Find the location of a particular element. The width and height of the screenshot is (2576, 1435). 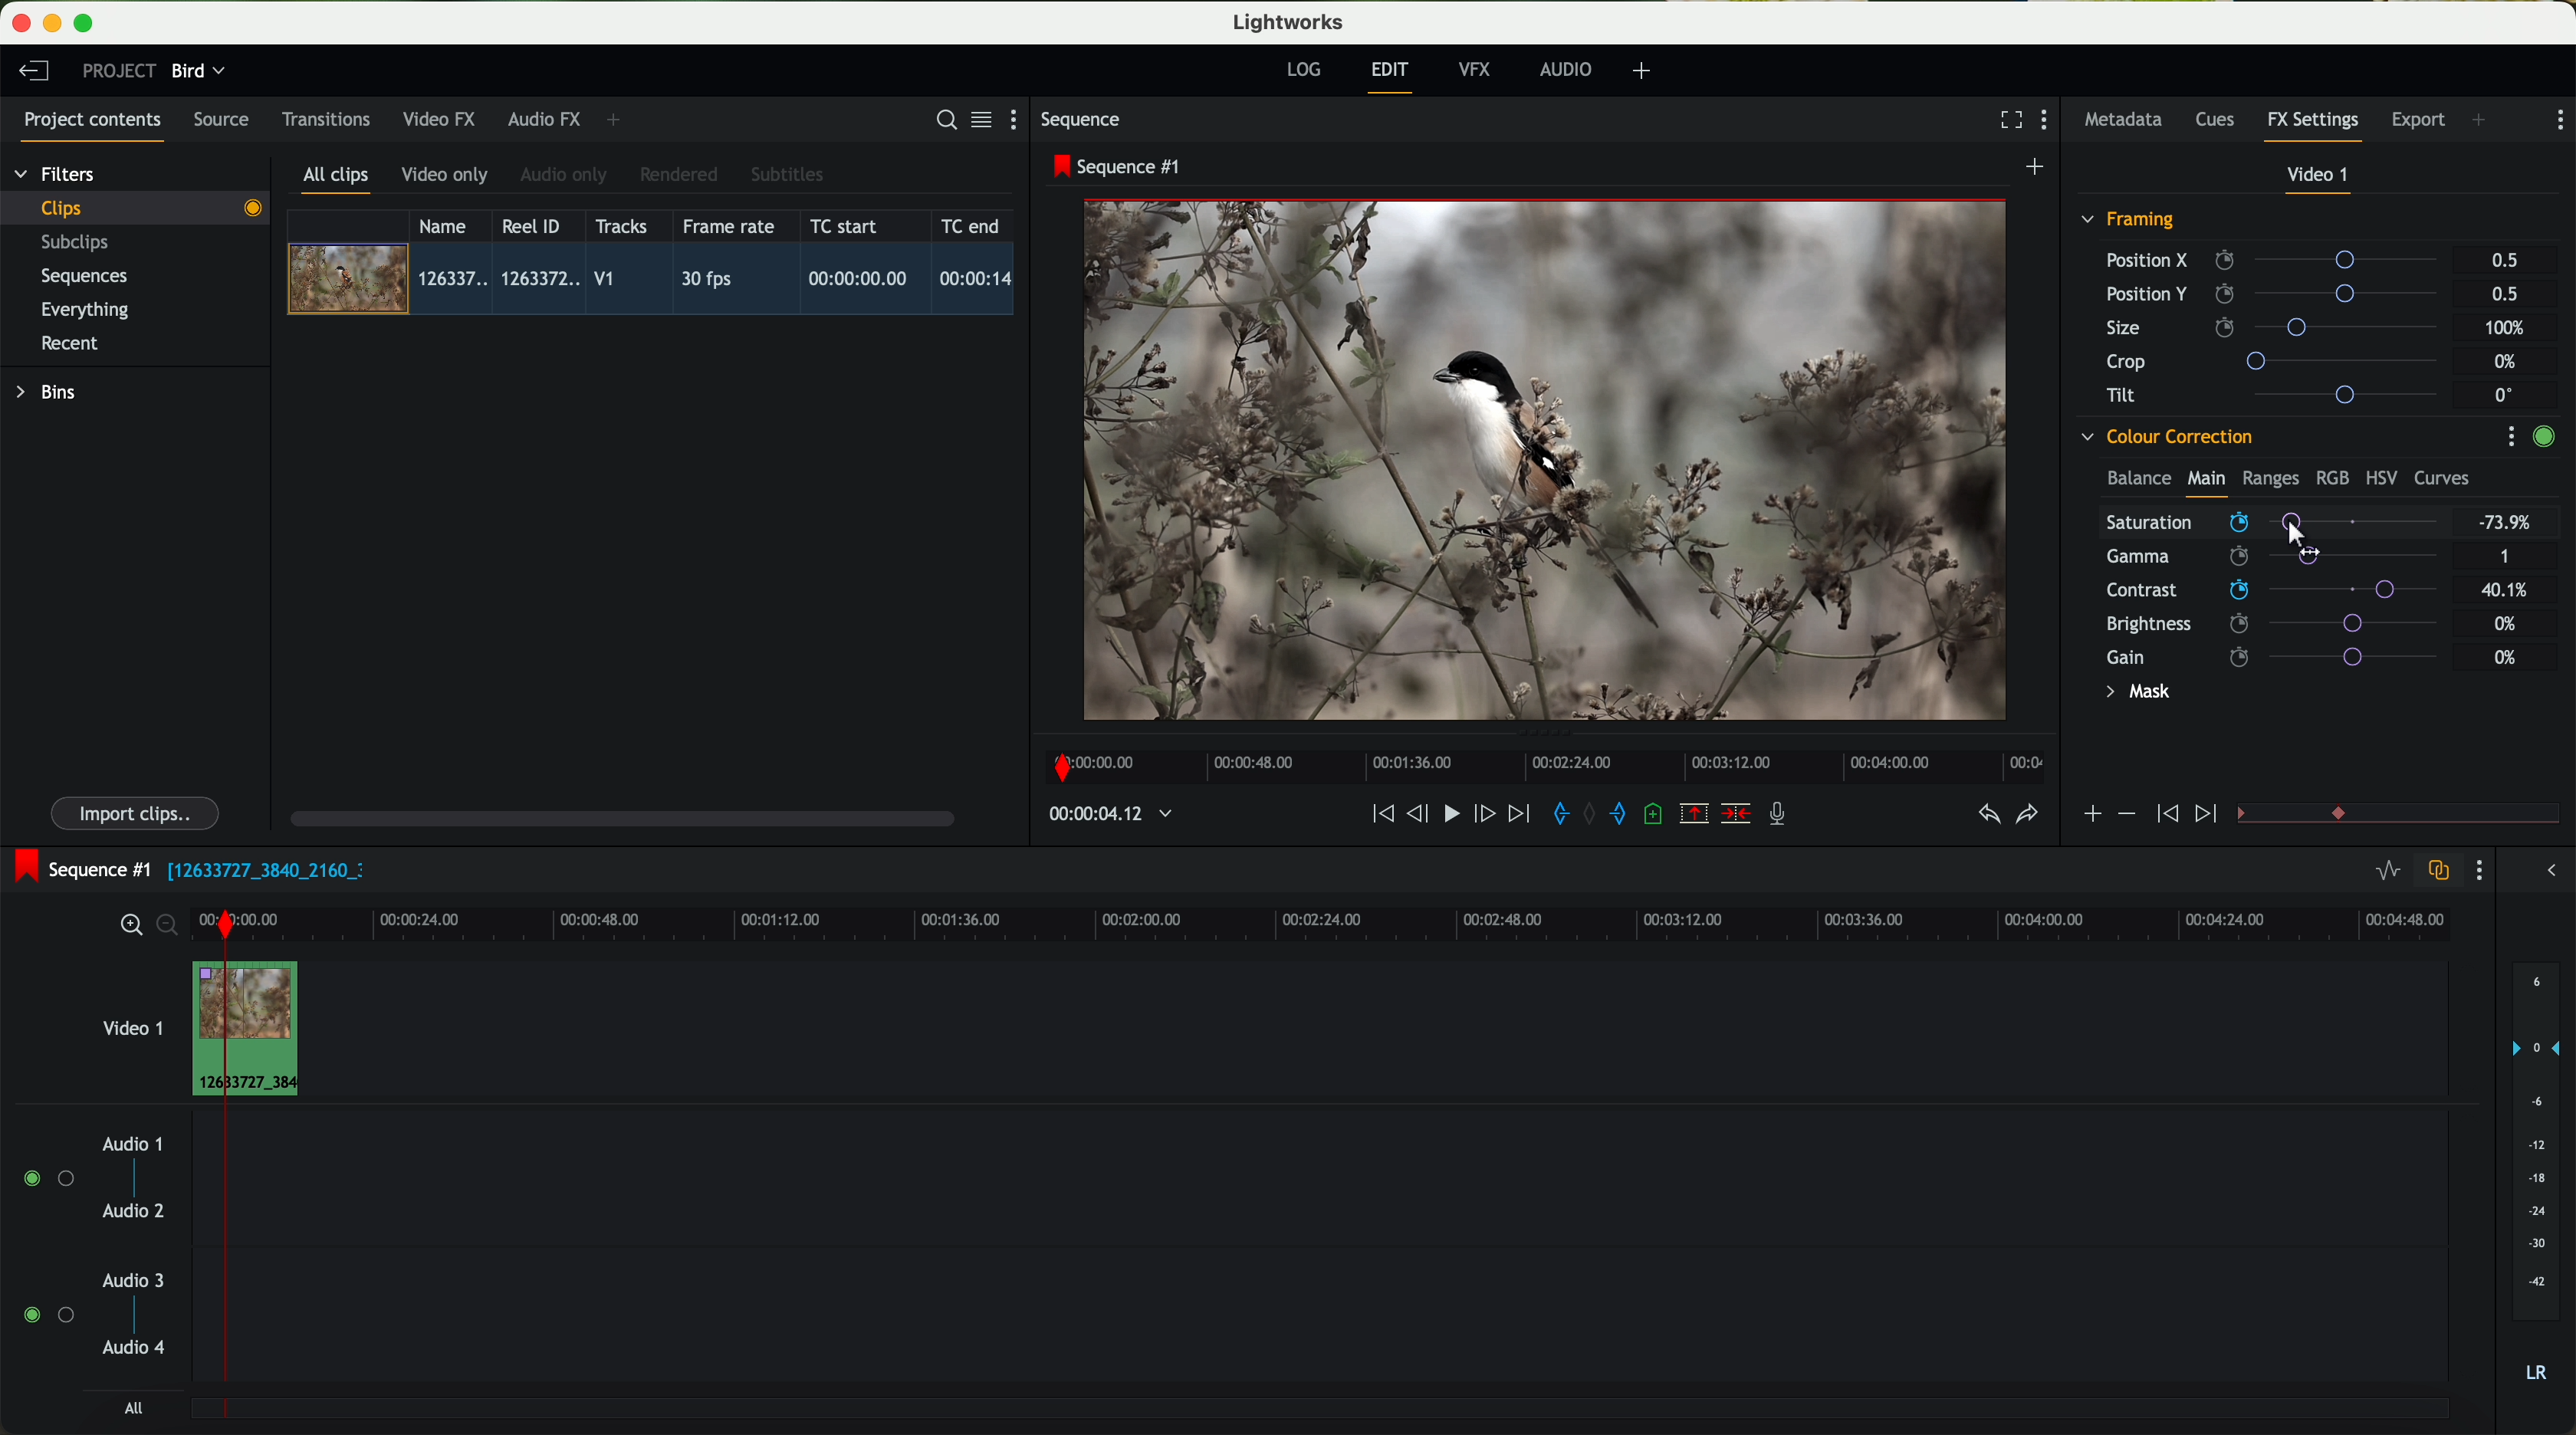

framing is located at coordinates (2129, 222).